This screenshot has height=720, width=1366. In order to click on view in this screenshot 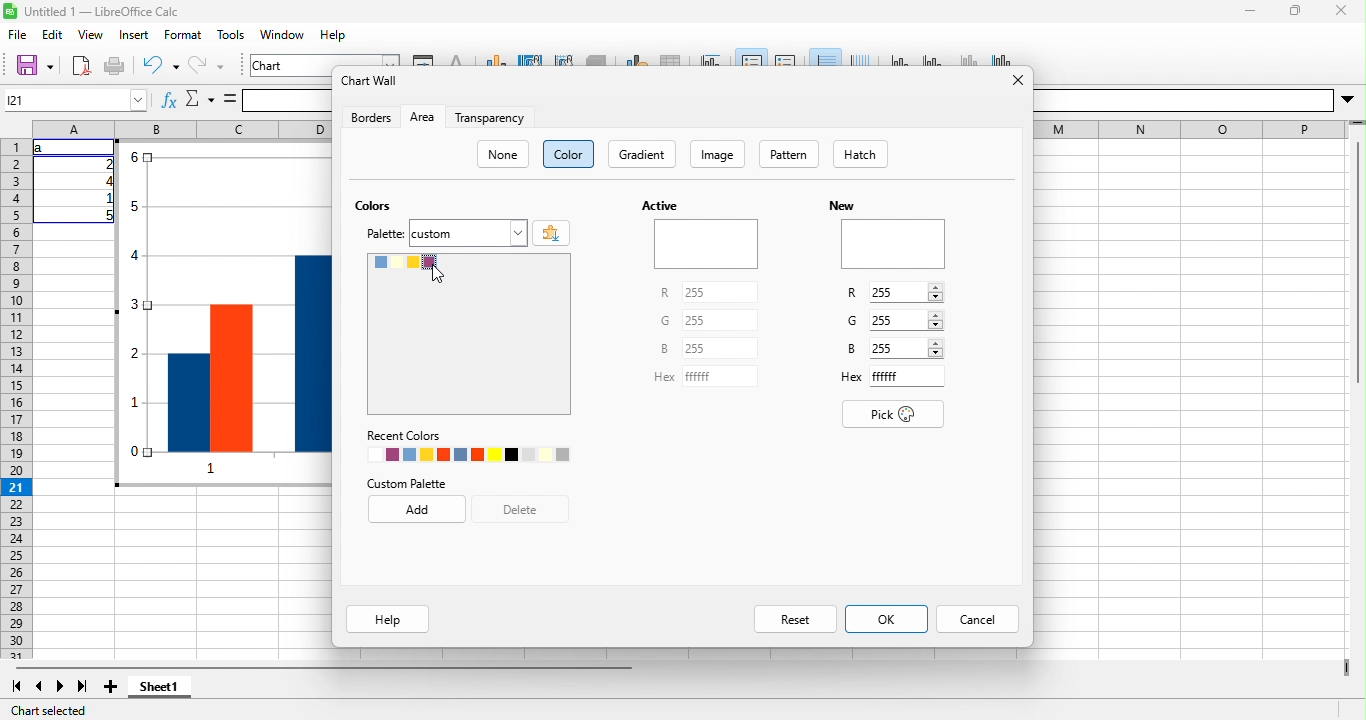, I will do `click(91, 34)`.